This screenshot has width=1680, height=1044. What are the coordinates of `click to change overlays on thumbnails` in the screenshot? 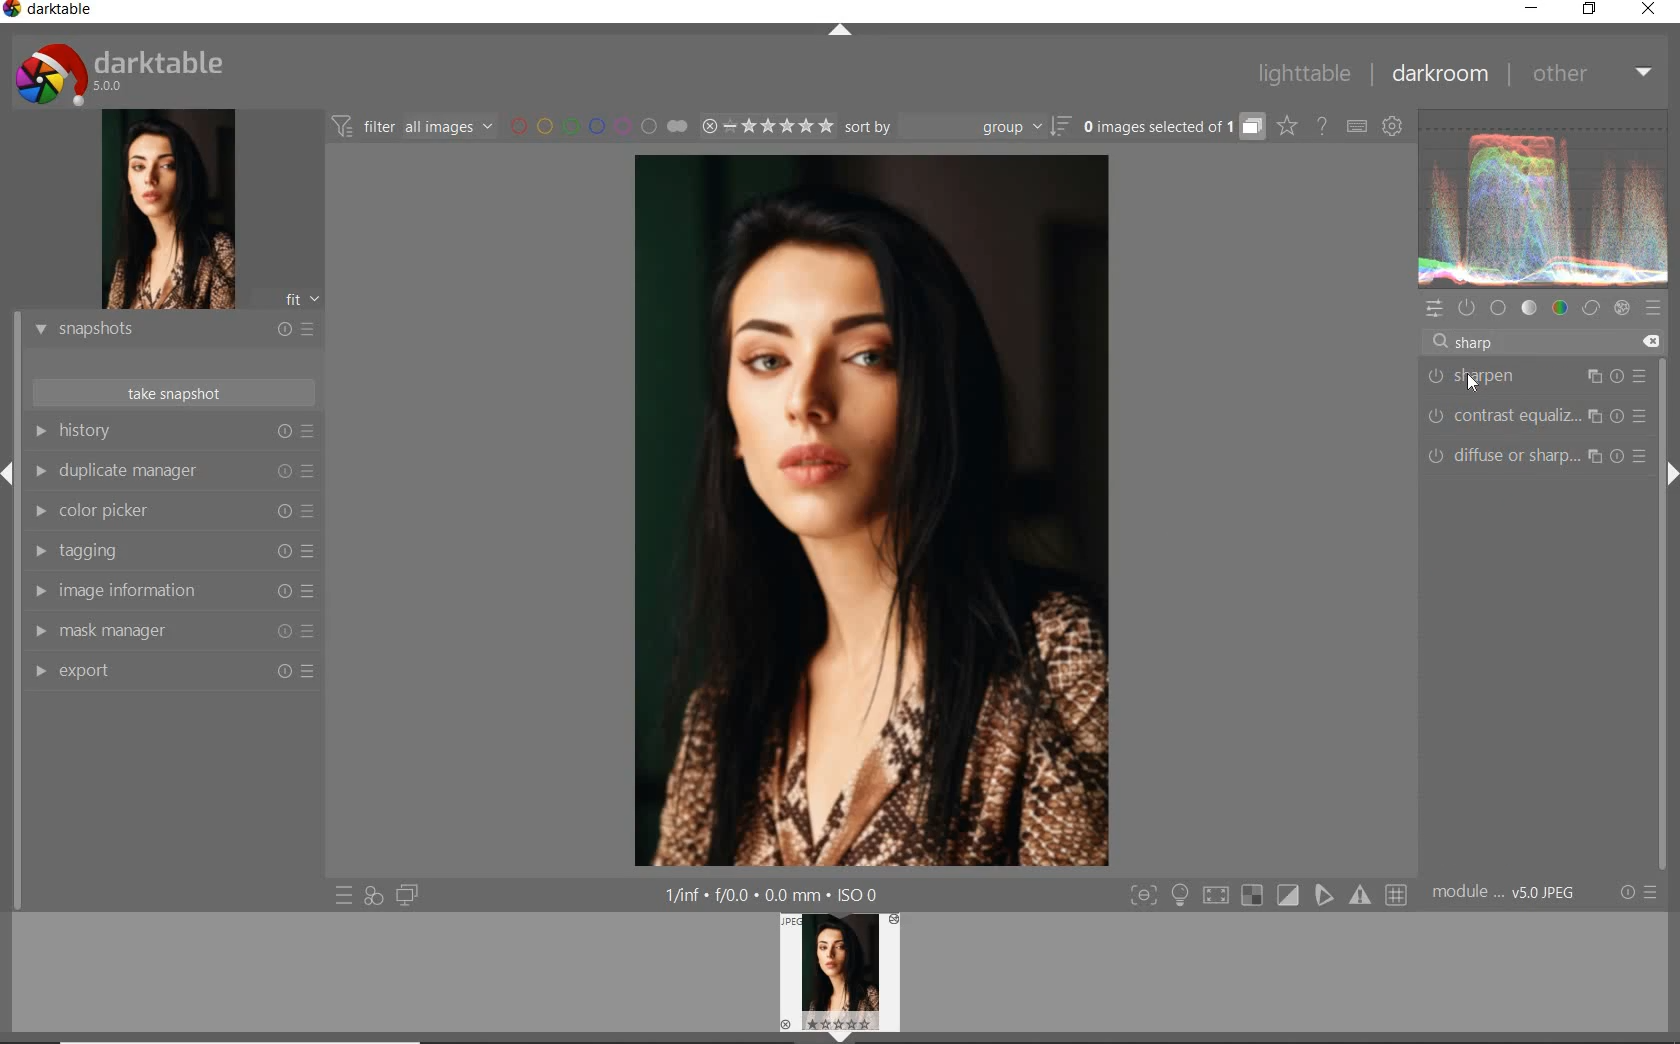 It's located at (1288, 128).